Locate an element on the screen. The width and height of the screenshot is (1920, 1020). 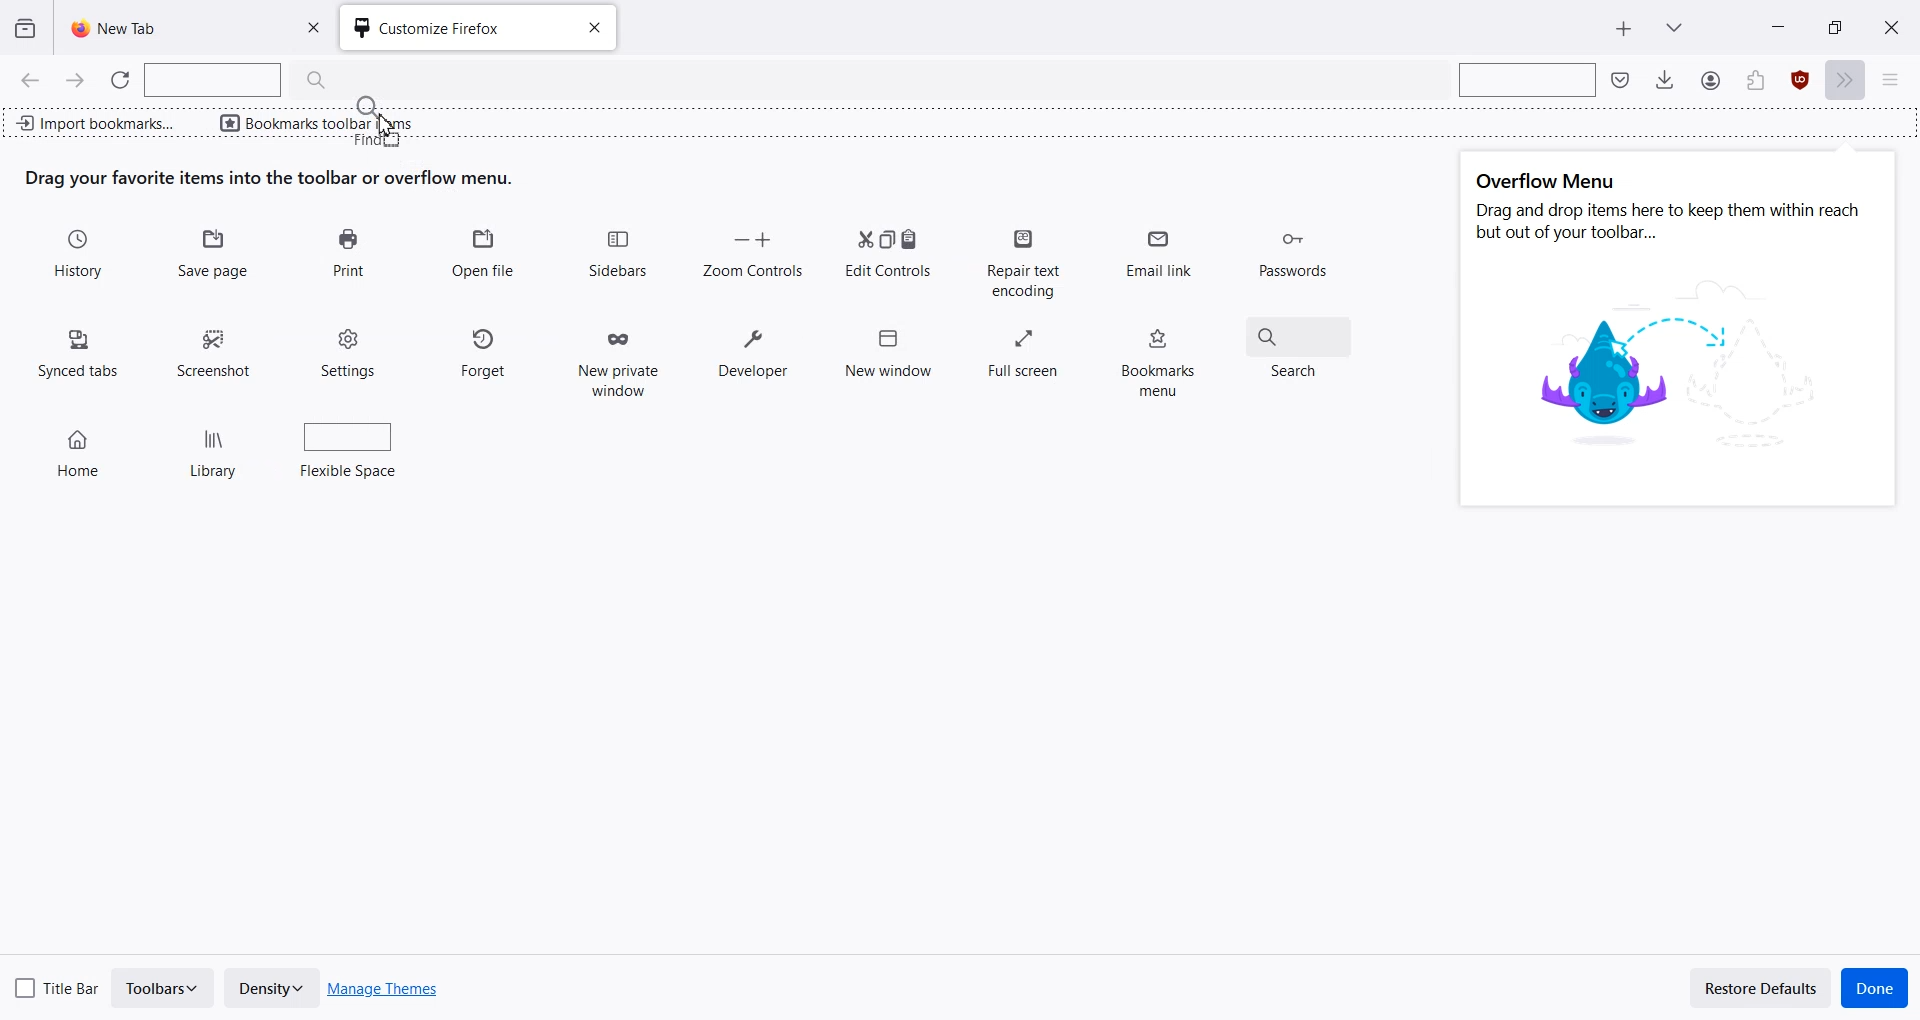
Close is located at coordinates (1891, 26).